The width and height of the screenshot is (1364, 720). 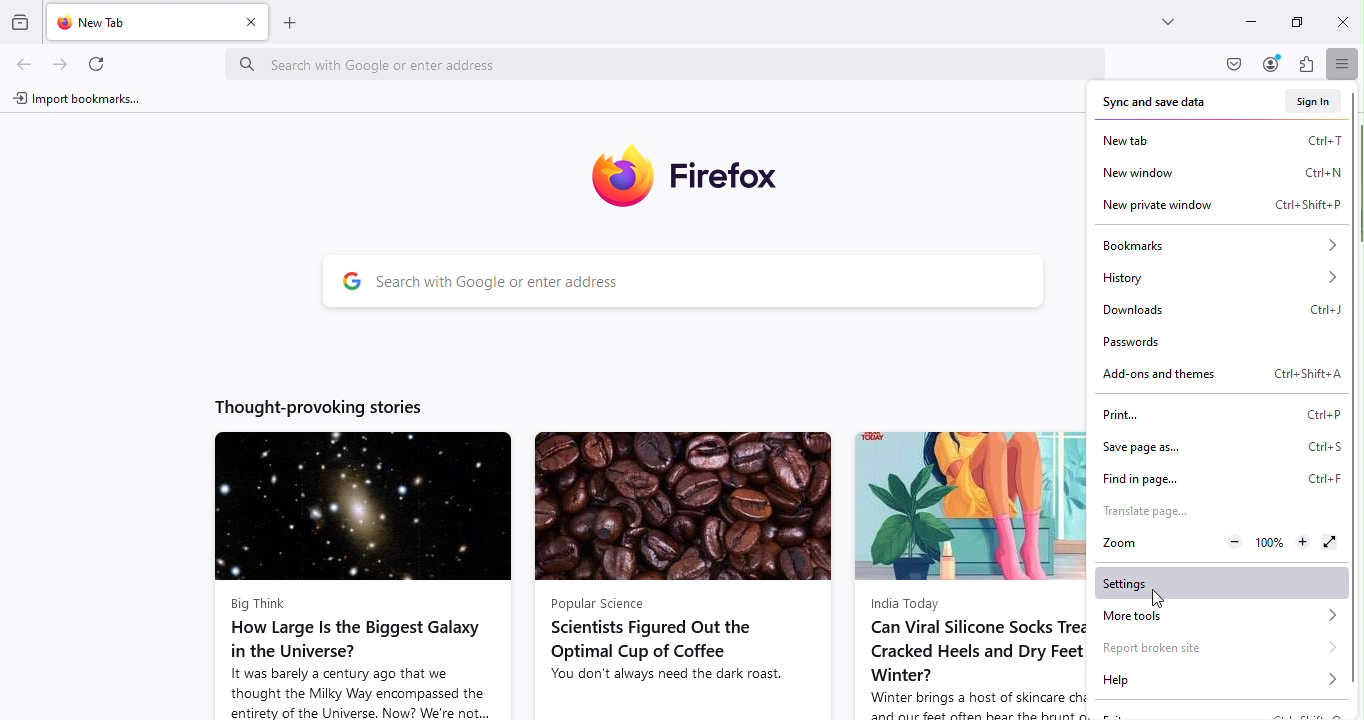 I want to click on Zoom out, so click(x=1233, y=540).